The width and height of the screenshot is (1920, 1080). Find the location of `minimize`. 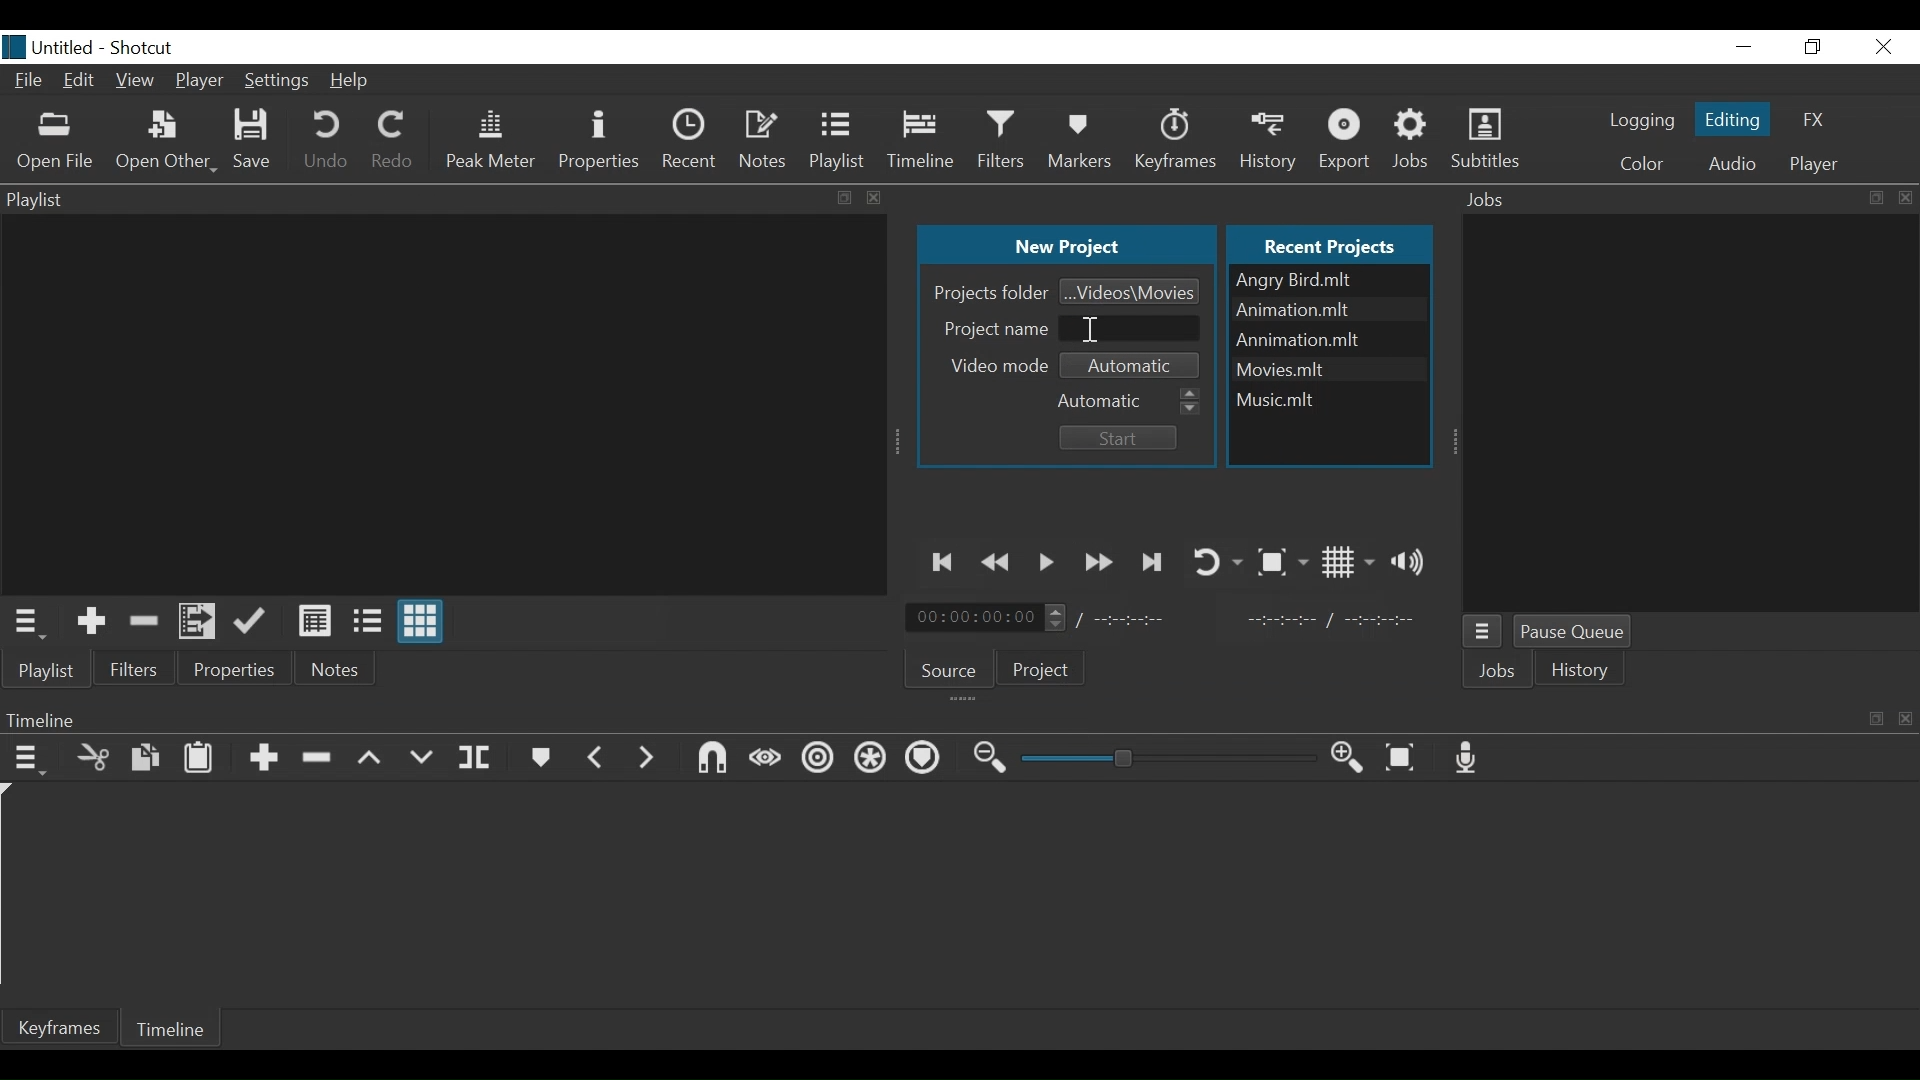

minimize is located at coordinates (1745, 46).